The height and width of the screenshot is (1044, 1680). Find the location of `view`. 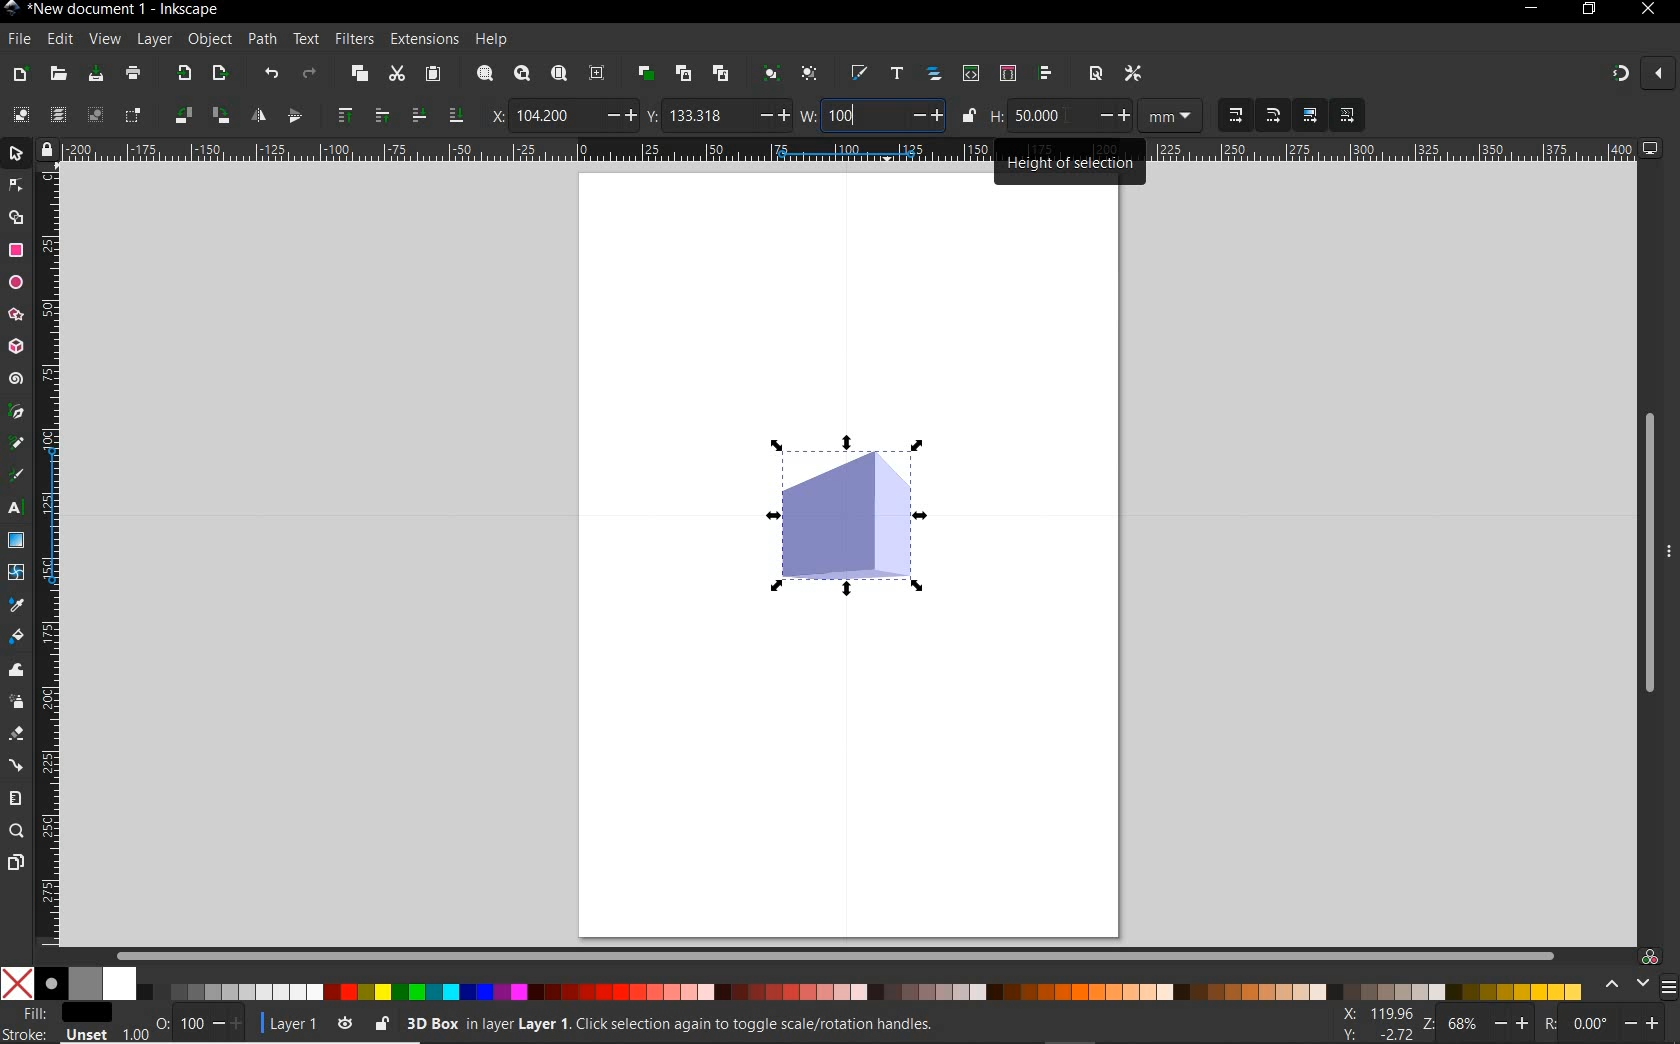

view is located at coordinates (104, 40).